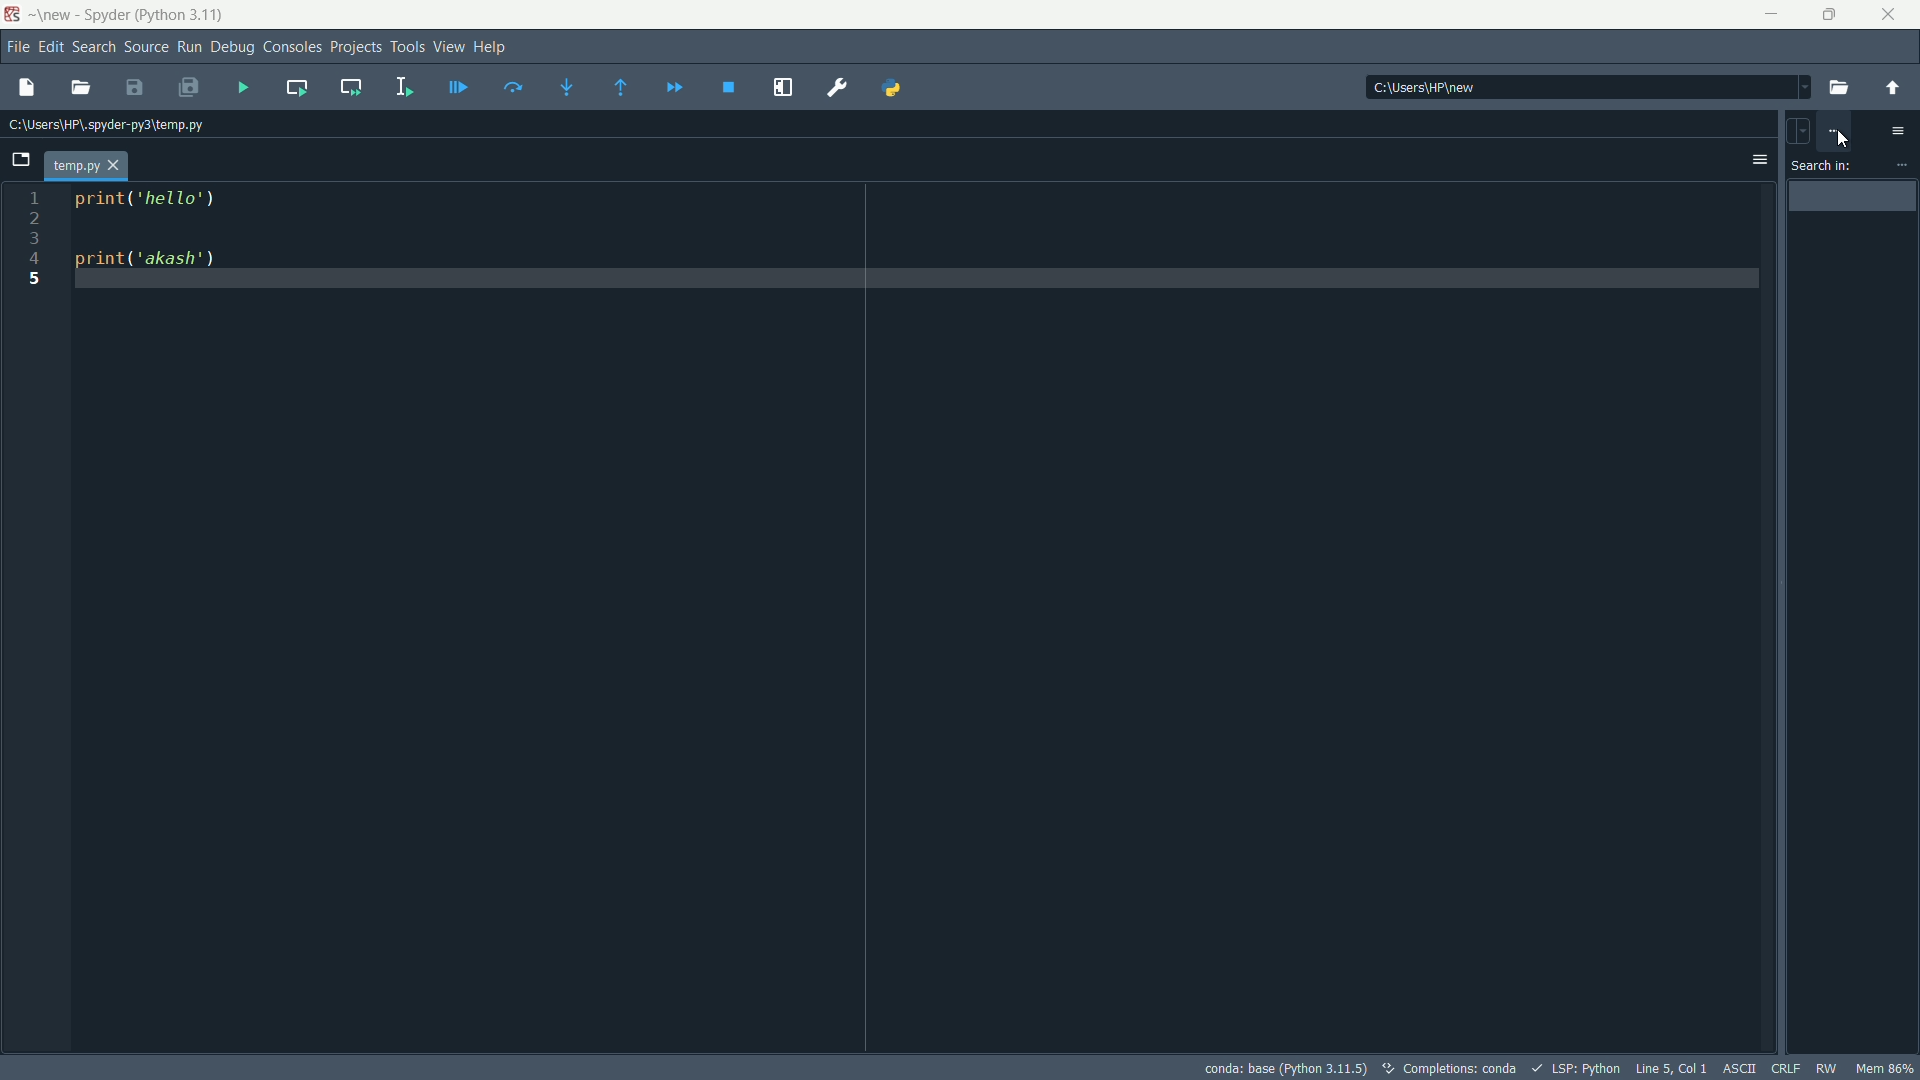 This screenshot has width=1920, height=1080. I want to click on run current cell, so click(298, 88).